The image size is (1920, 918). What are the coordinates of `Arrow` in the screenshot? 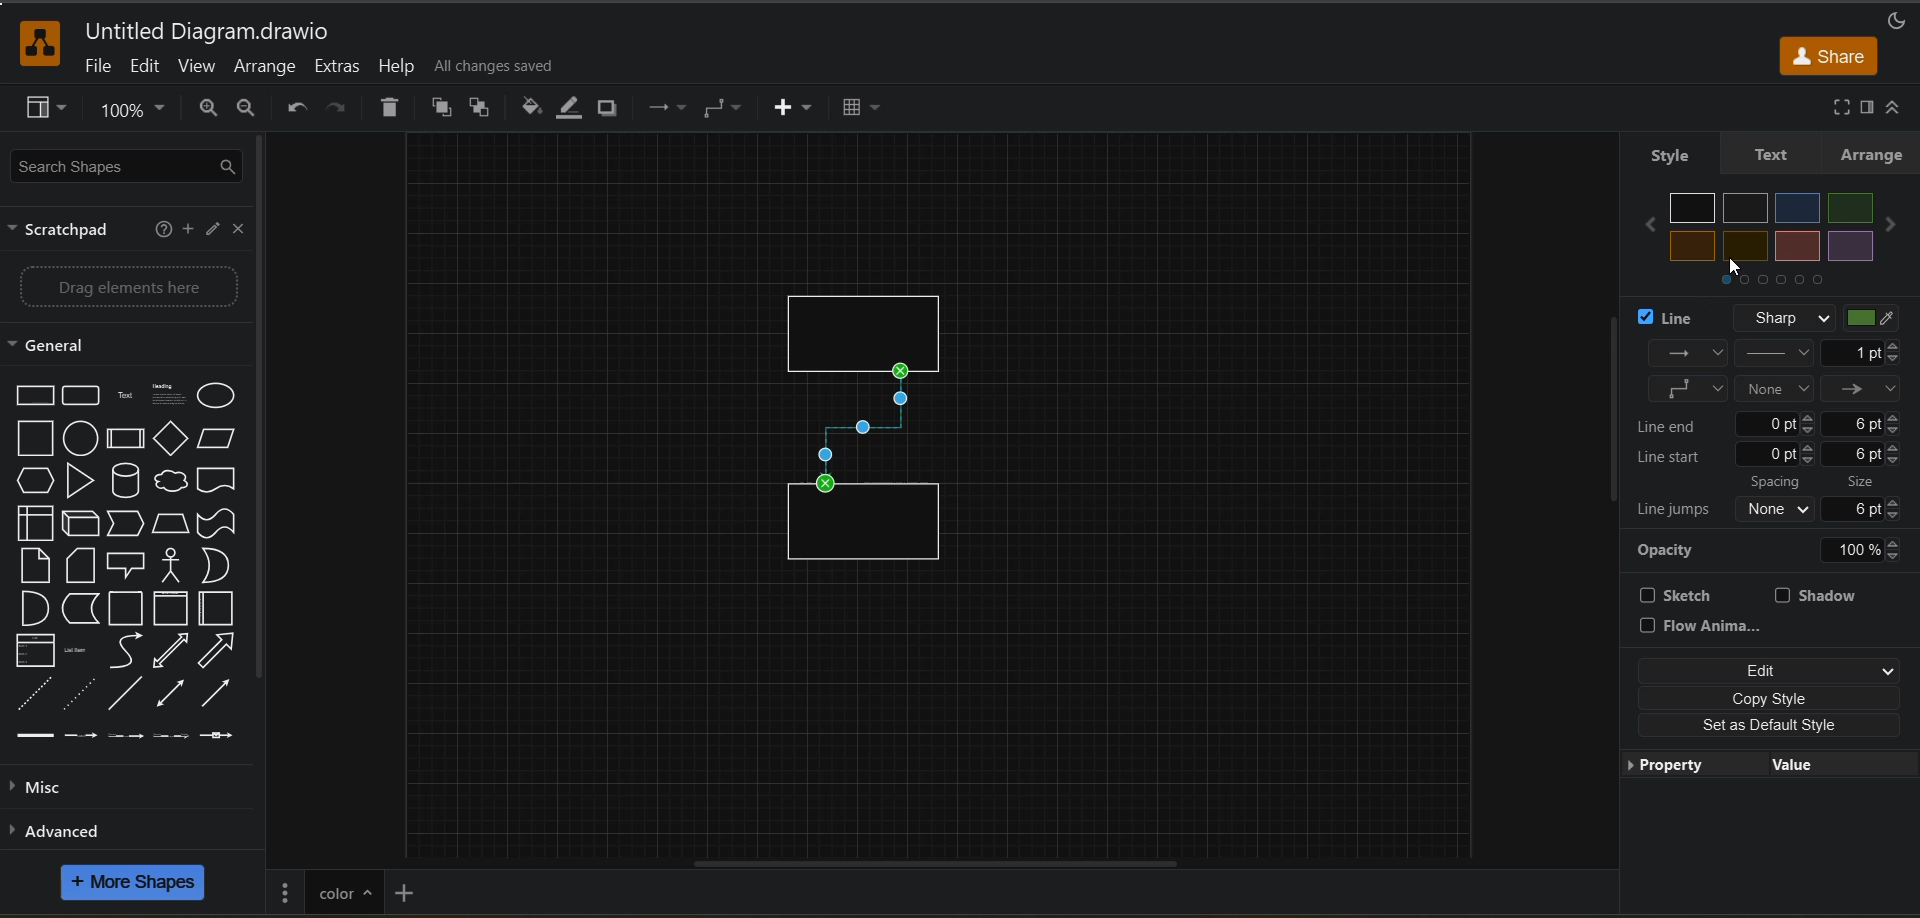 It's located at (223, 694).